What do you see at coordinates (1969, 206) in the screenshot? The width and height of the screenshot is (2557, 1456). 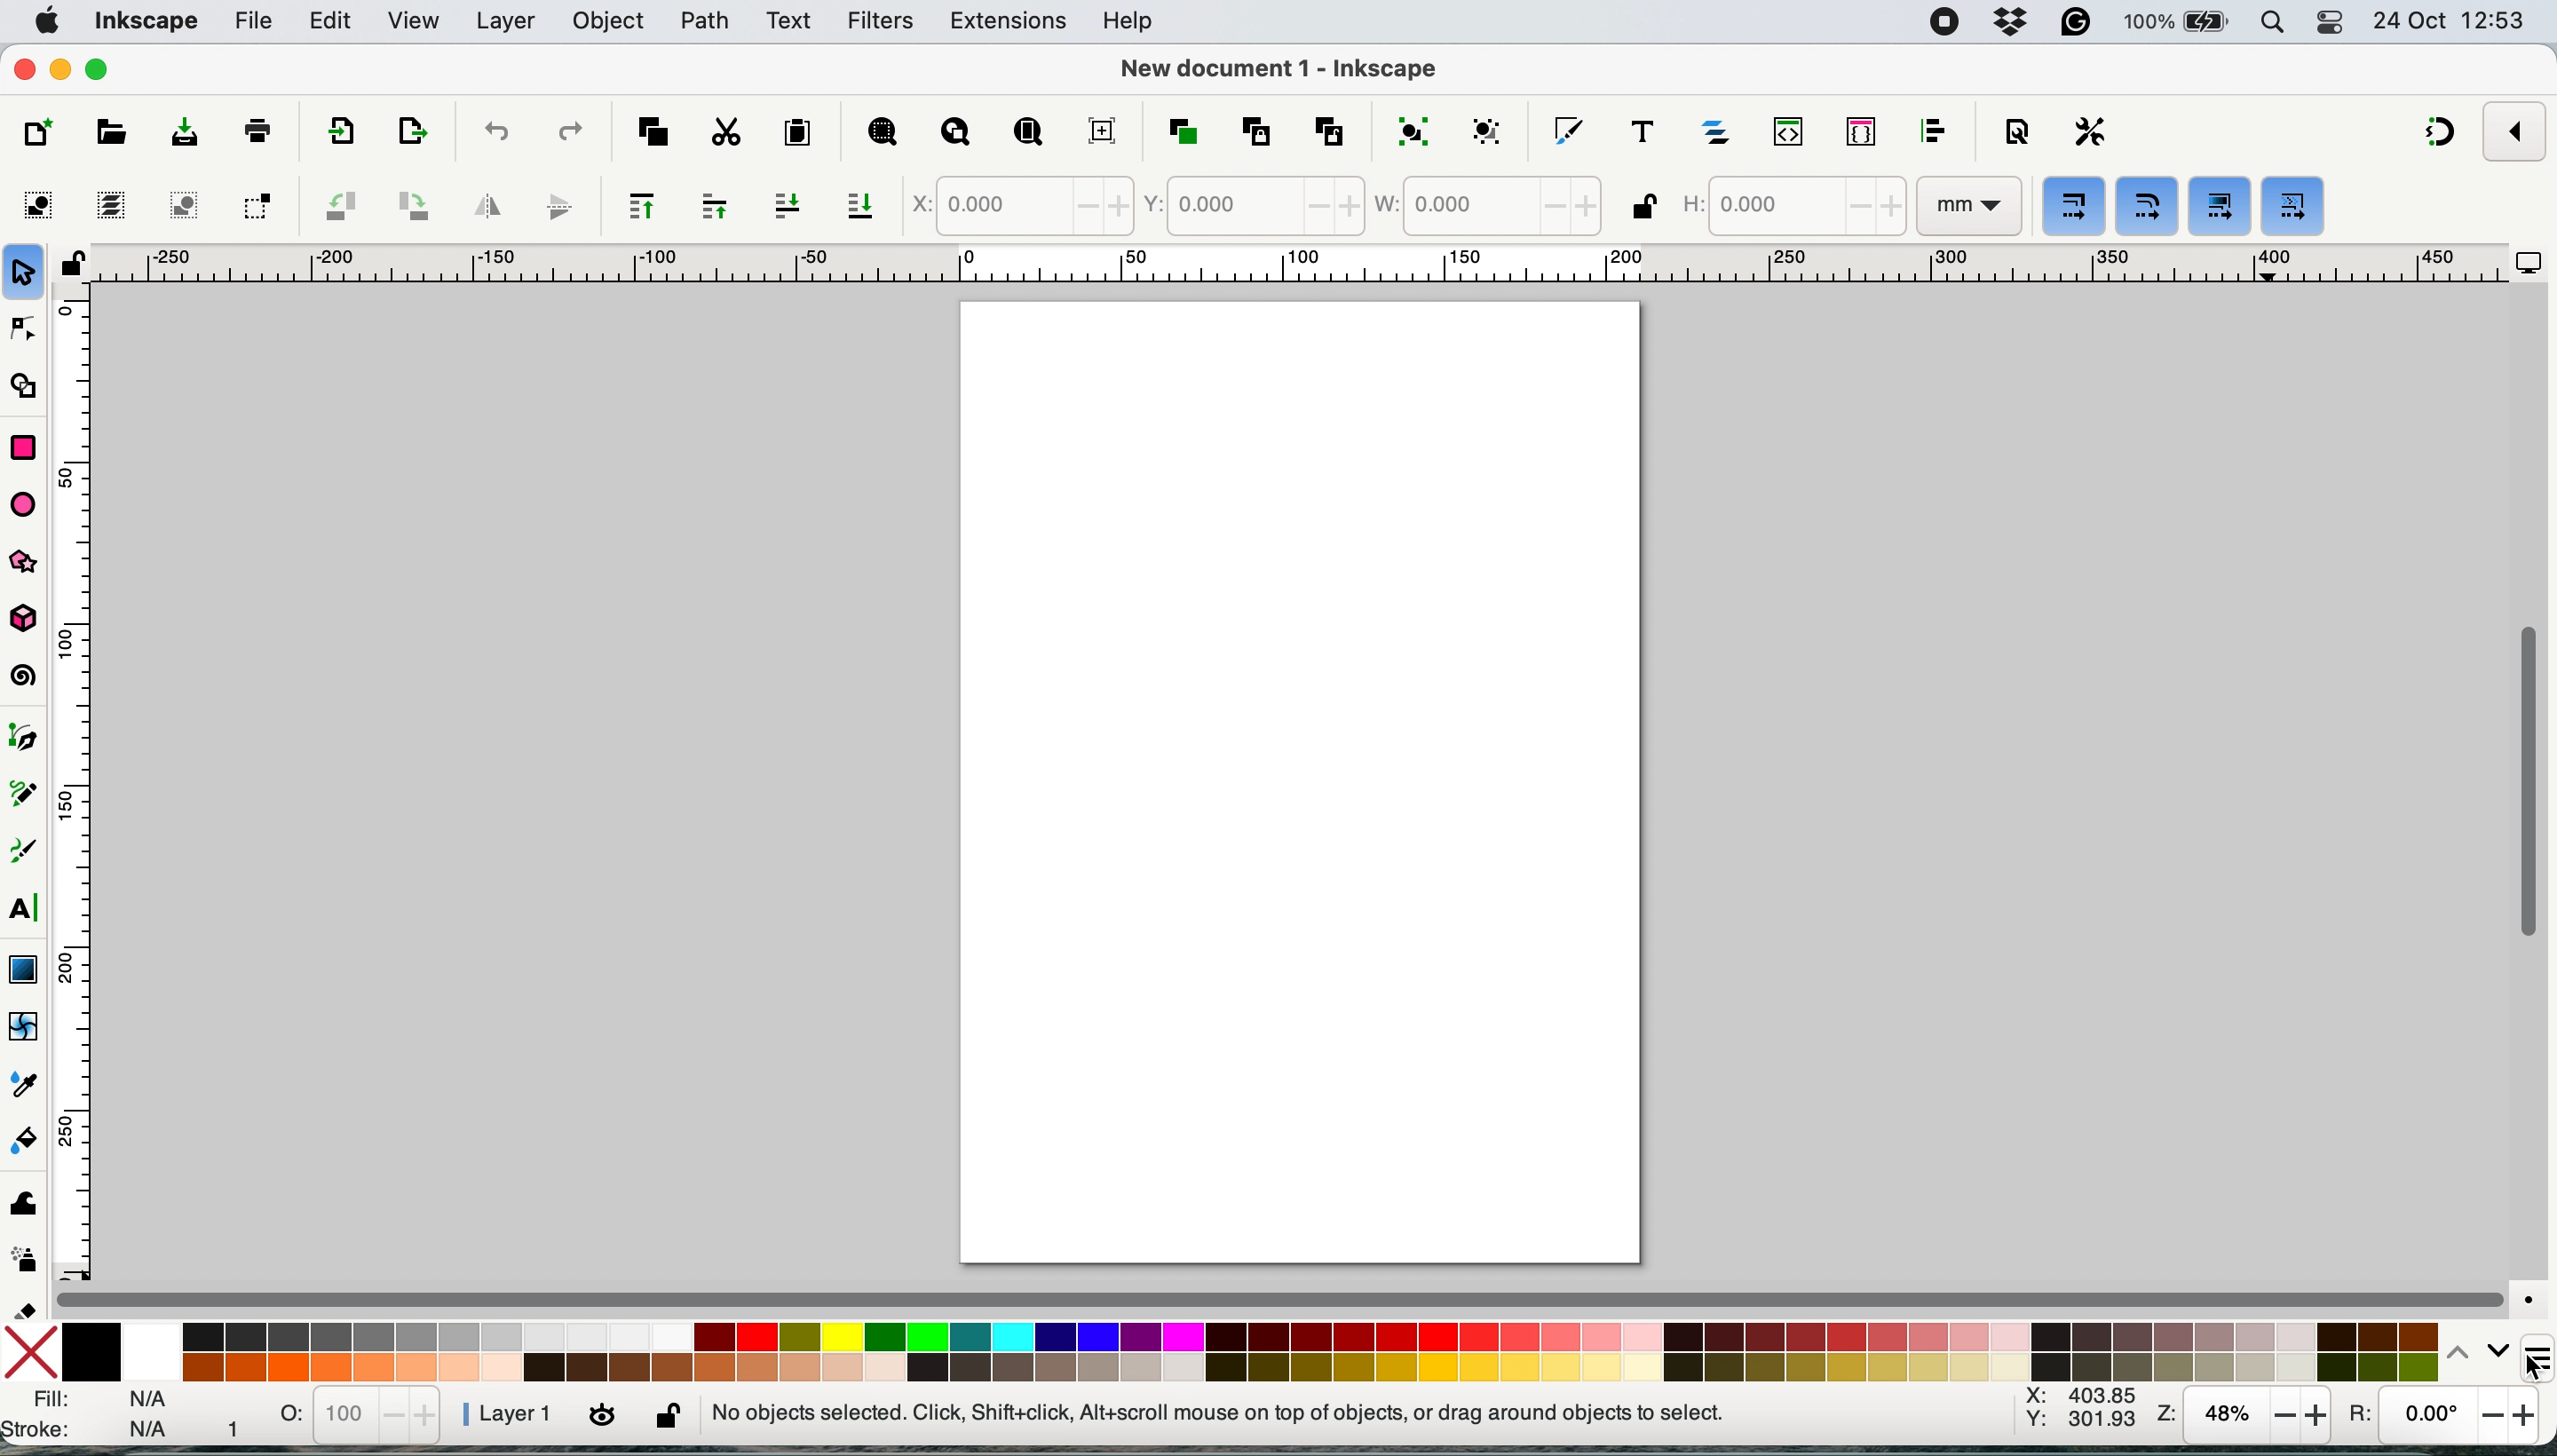 I see `mm` at bounding box center [1969, 206].